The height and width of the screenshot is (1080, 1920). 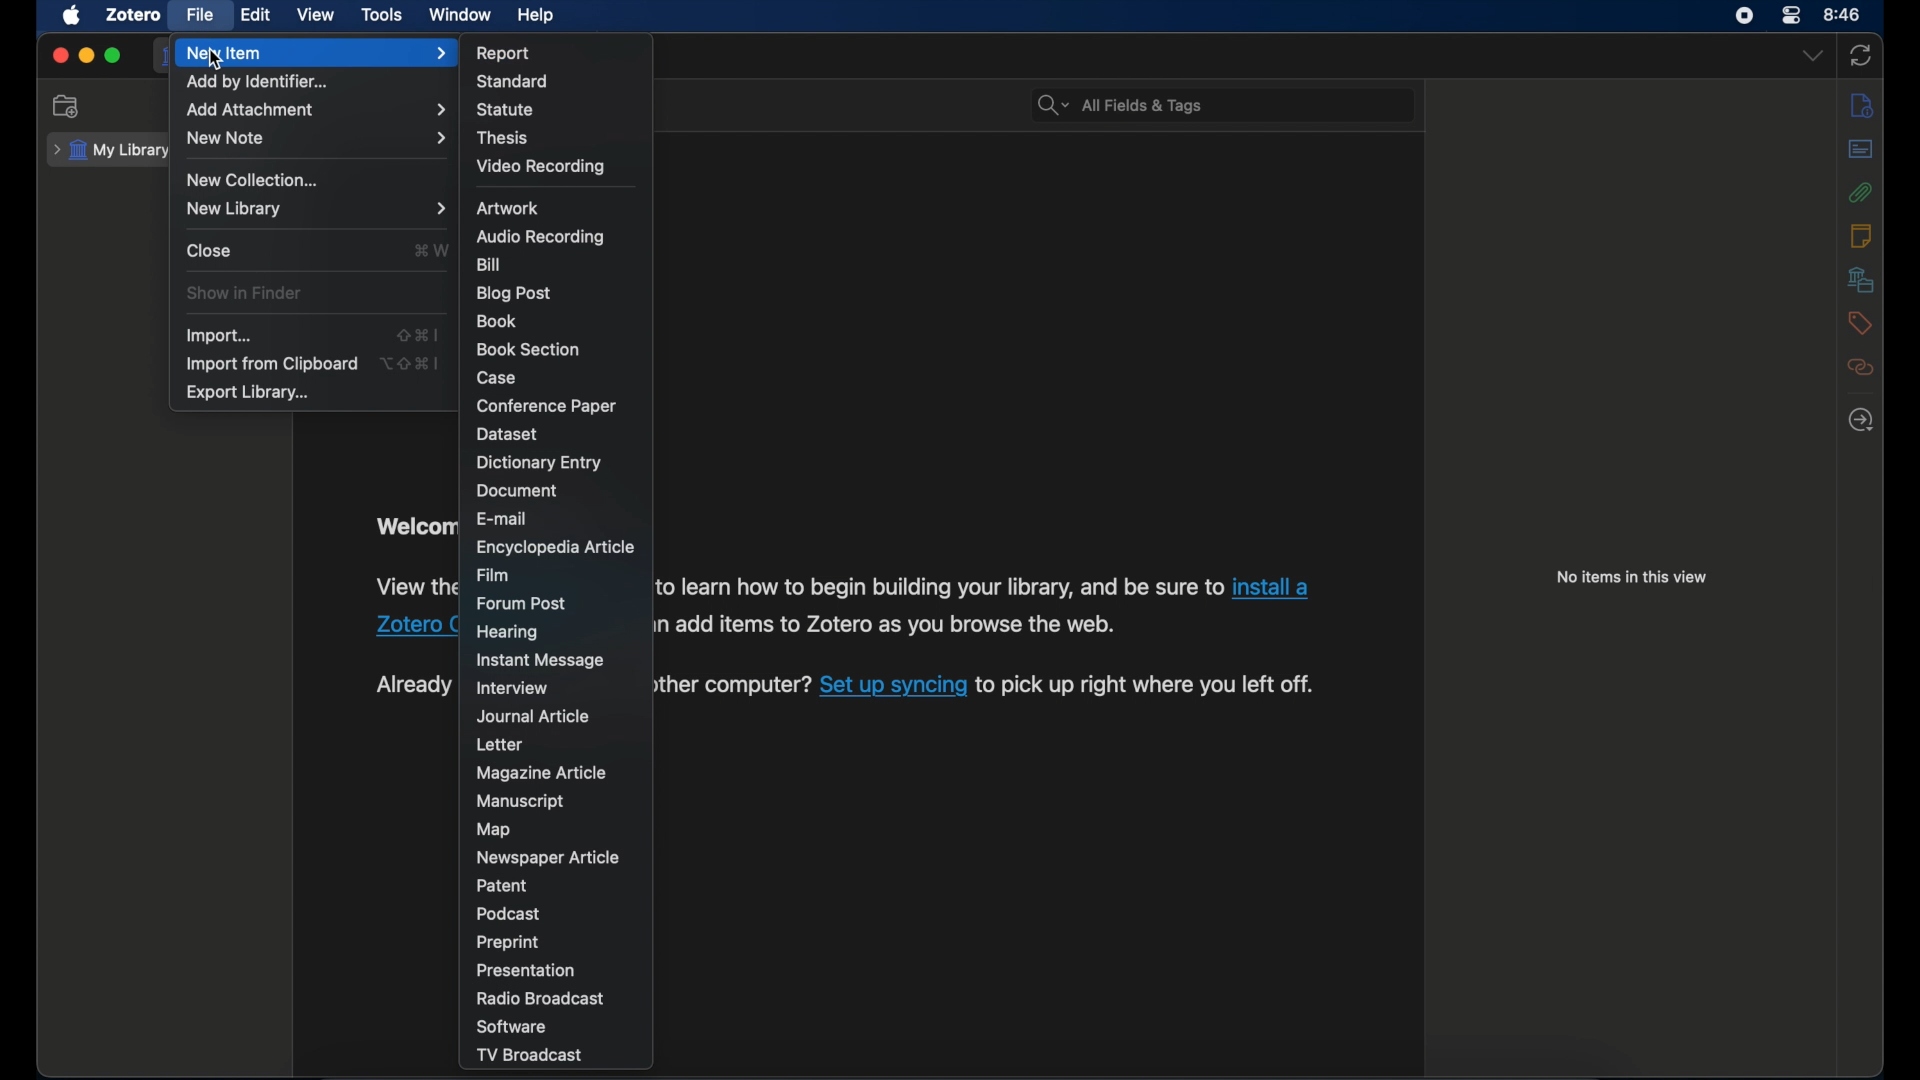 I want to click on file, so click(x=200, y=16).